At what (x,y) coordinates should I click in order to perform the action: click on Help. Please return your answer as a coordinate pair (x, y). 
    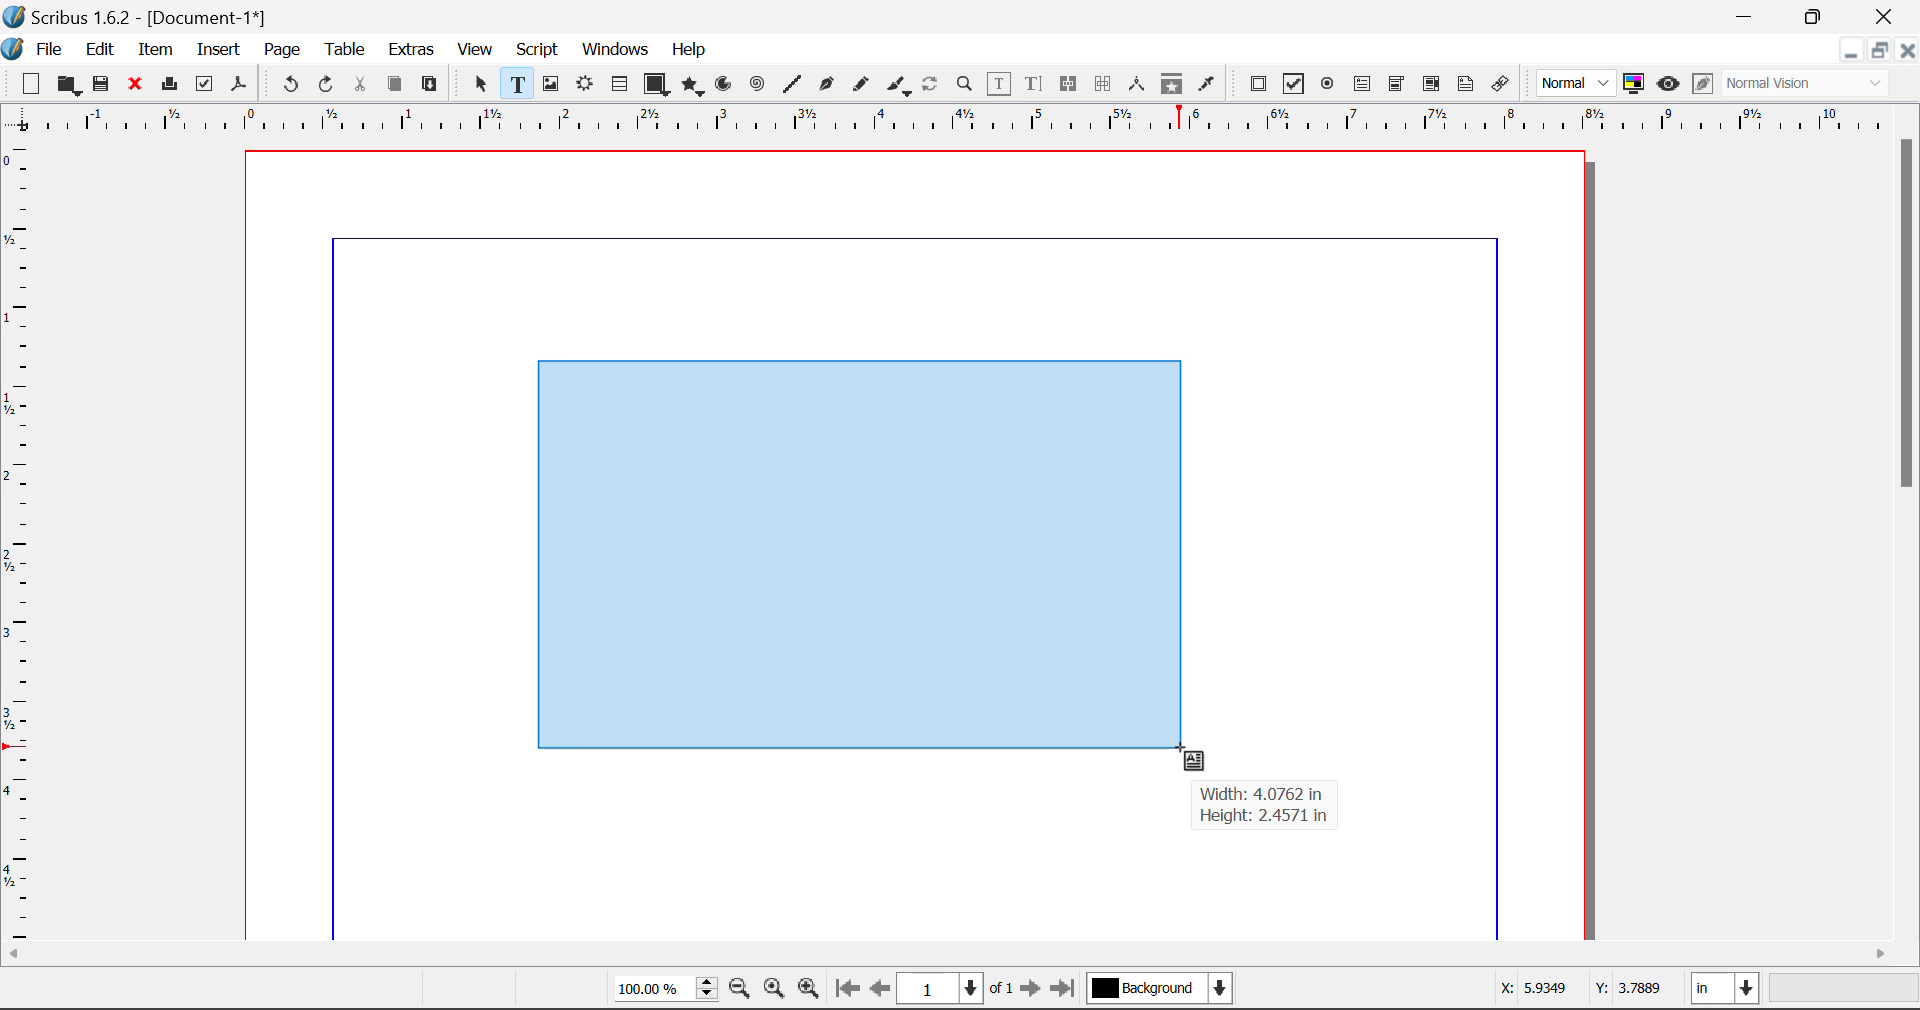
    Looking at the image, I should click on (690, 50).